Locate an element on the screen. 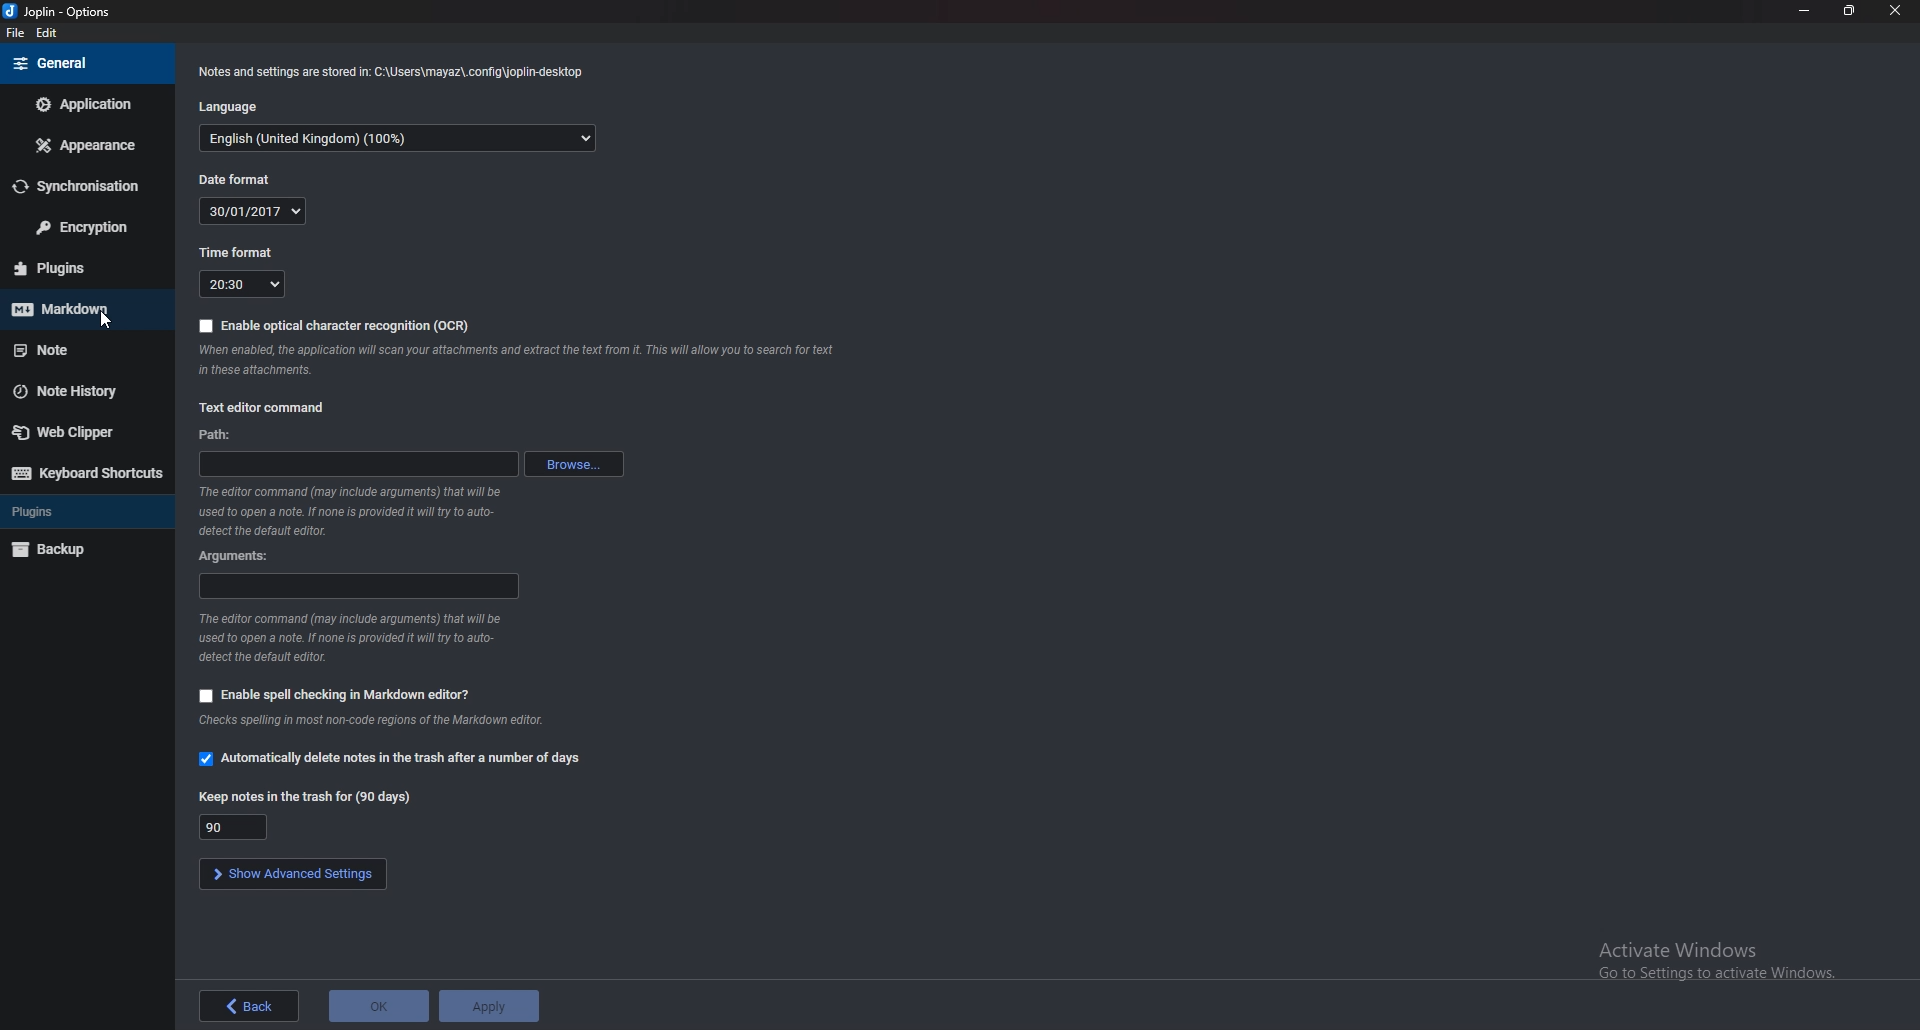 The width and height of the screenshot is (1920, 1030). language is located at coordinates (234, 106).